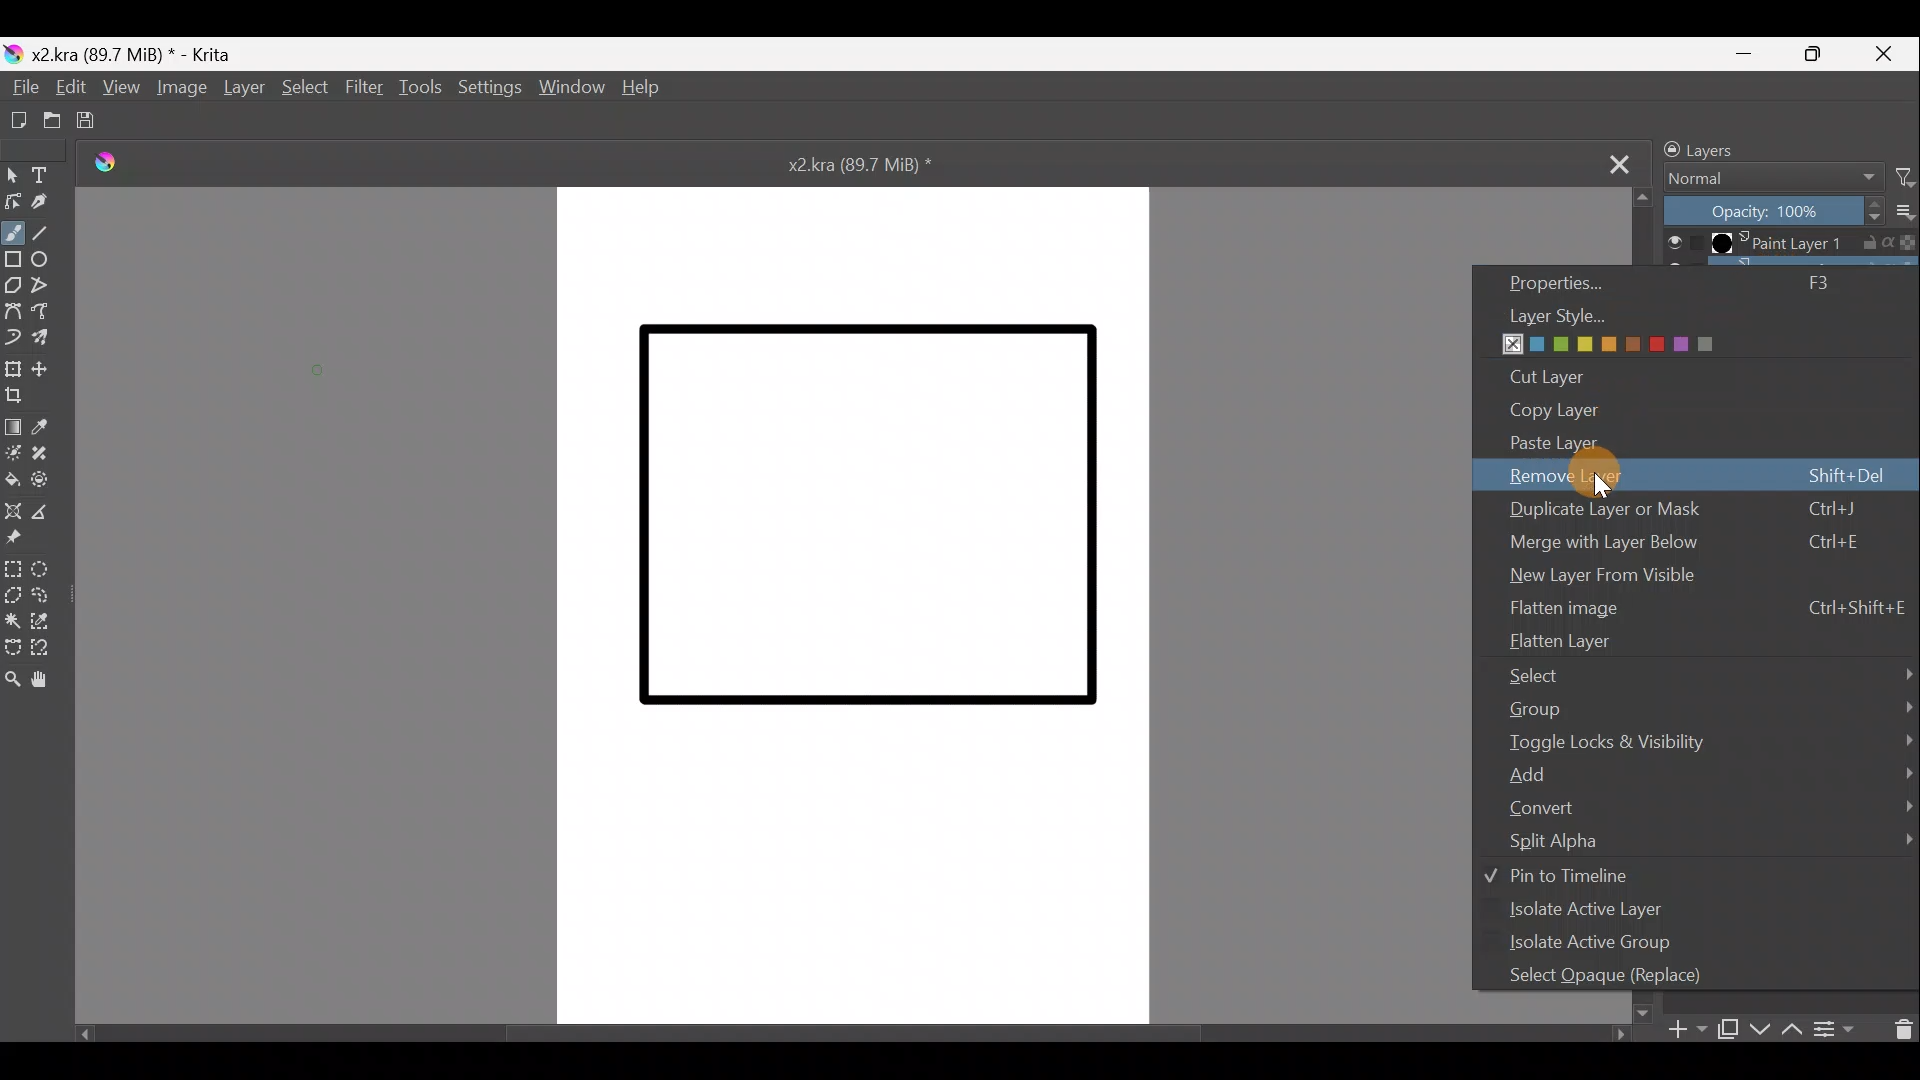 Image resolution: width=1920 pixels, height=1080 pixels. Describe the element at coordinates (14, 480) in the screenshot. I see `Fill a contiguous area of colour with colour/fill a selection` at that location.